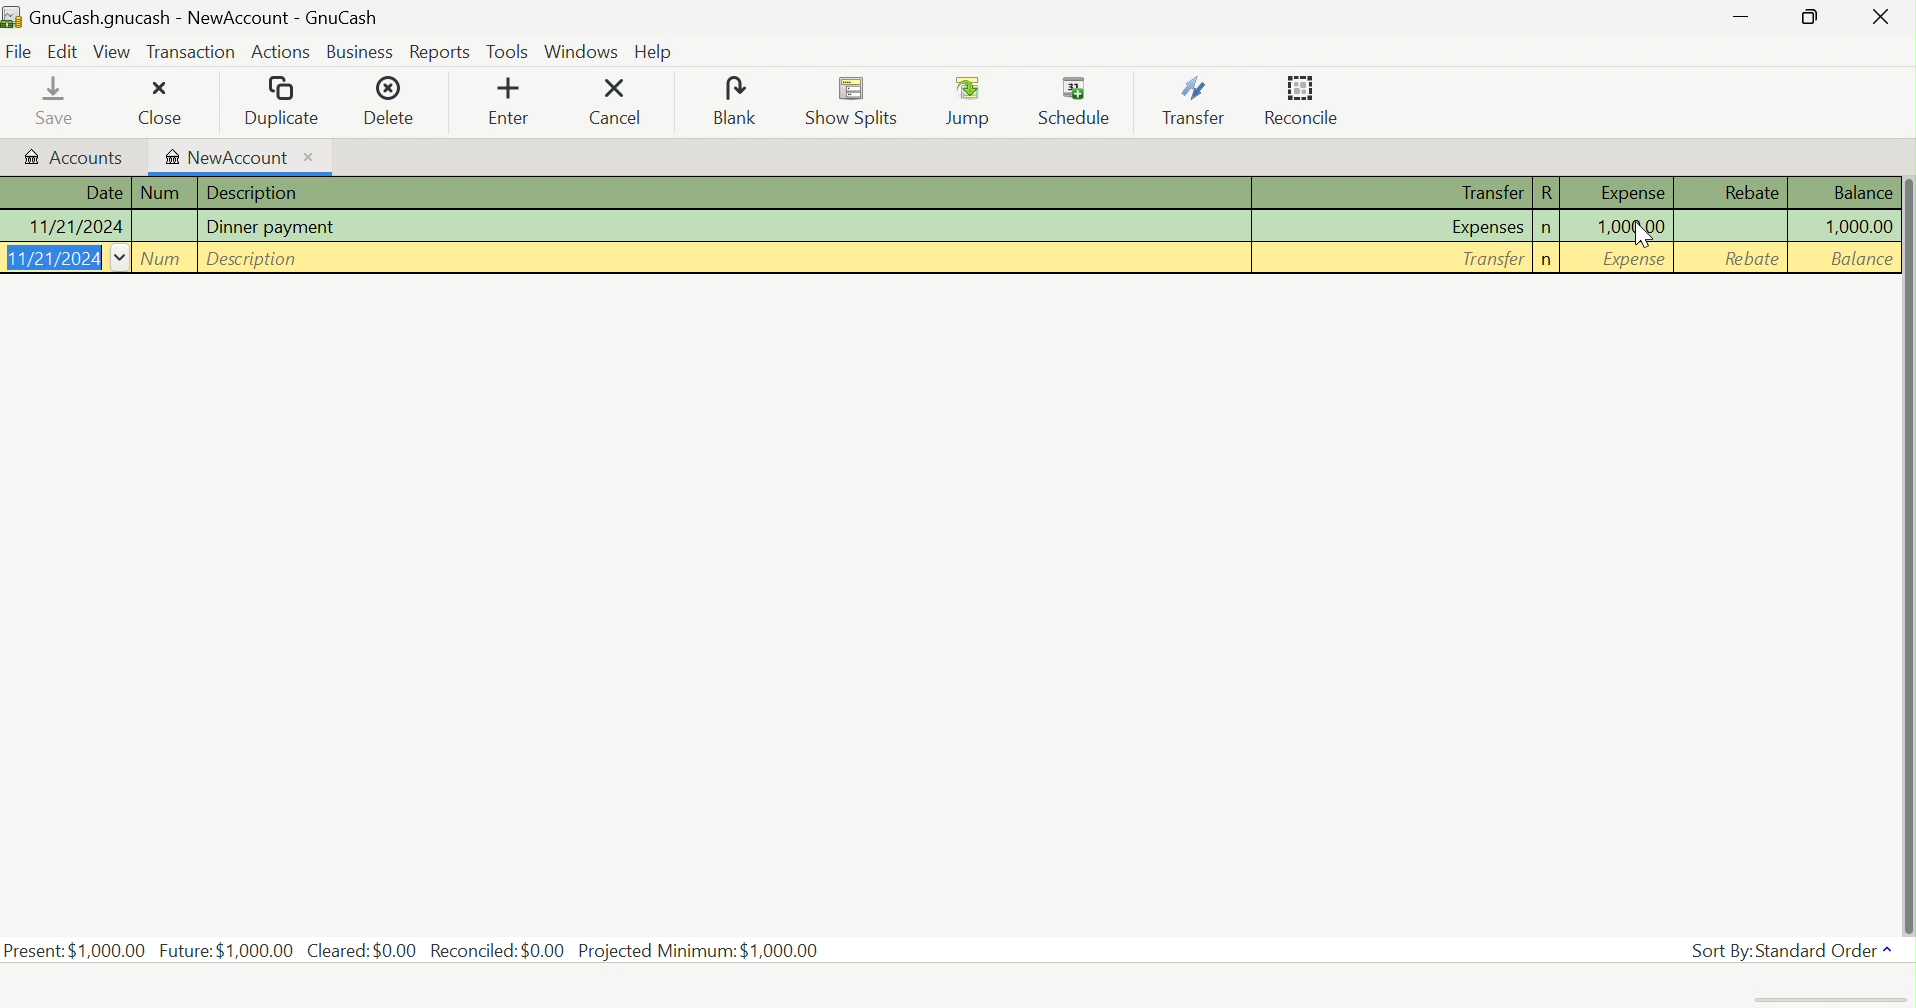  I want to click on Num, so click(165, 193).